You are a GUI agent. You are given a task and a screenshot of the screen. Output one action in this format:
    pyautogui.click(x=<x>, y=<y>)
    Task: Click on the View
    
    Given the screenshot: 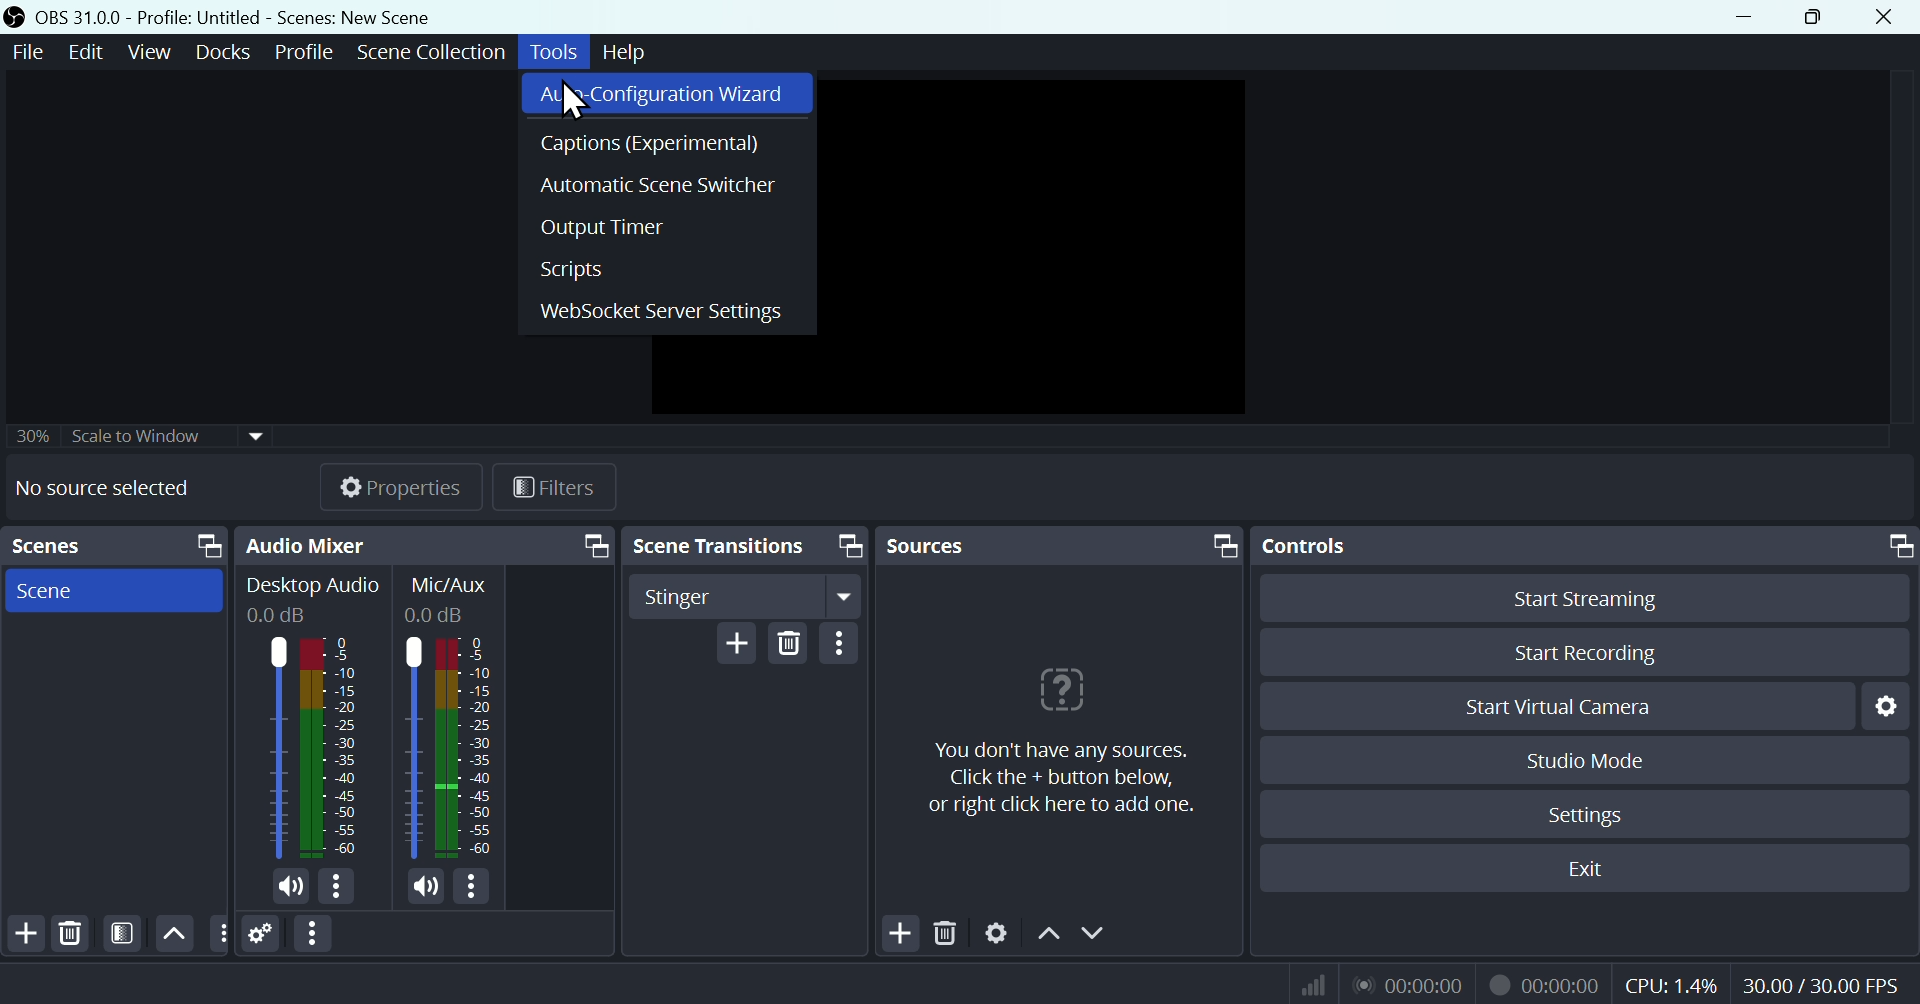 What is the action you would take?
    pyautogui.click(x=145, y=52)
    